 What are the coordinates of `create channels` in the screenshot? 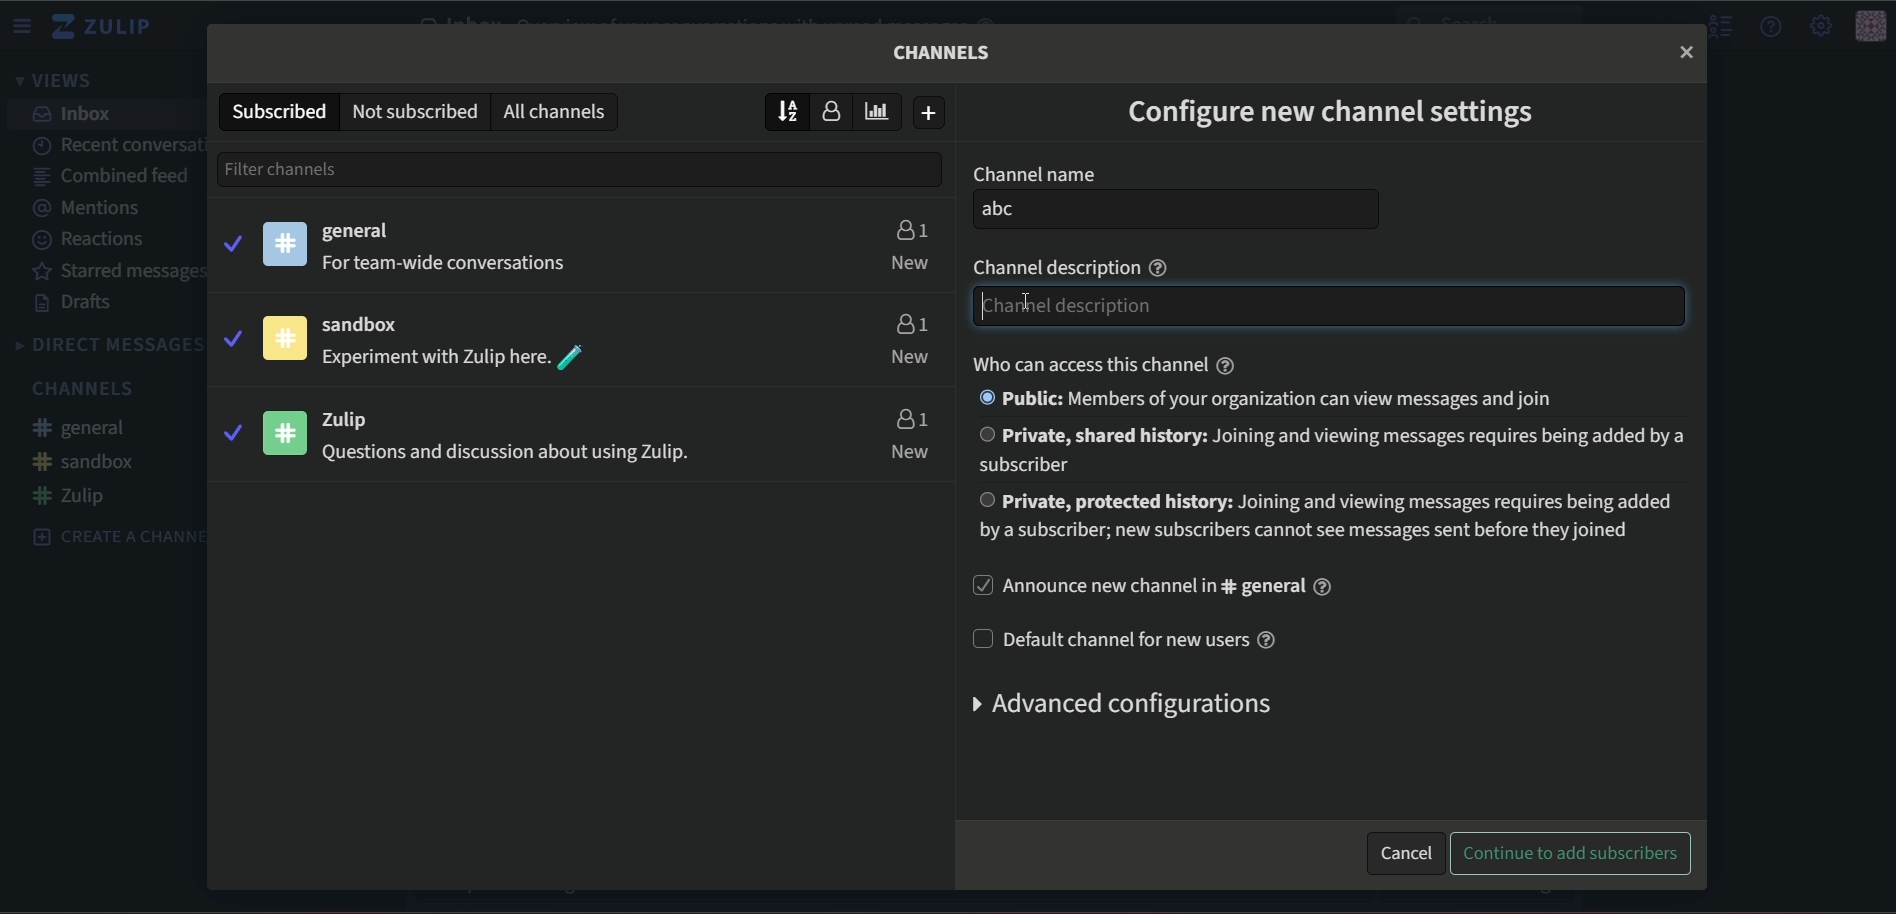 It's located at (108, 535).